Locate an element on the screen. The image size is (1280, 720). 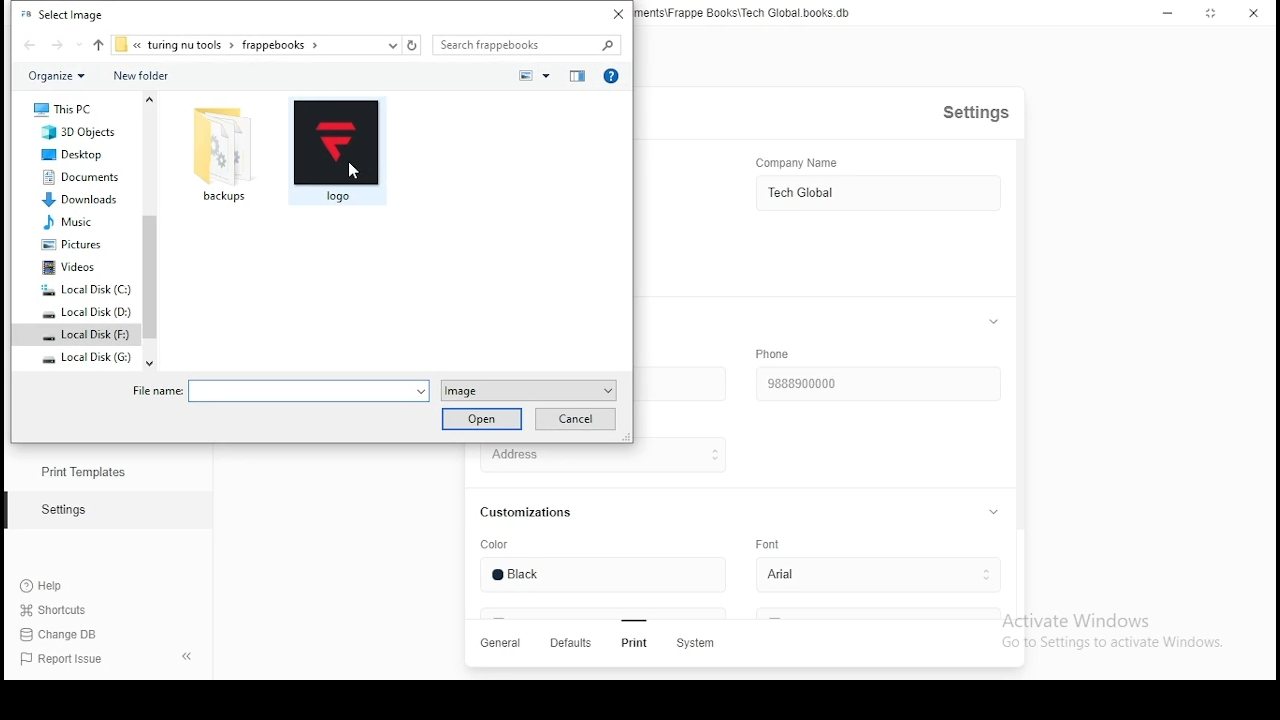
Search box is located at coordinates (528, 44).